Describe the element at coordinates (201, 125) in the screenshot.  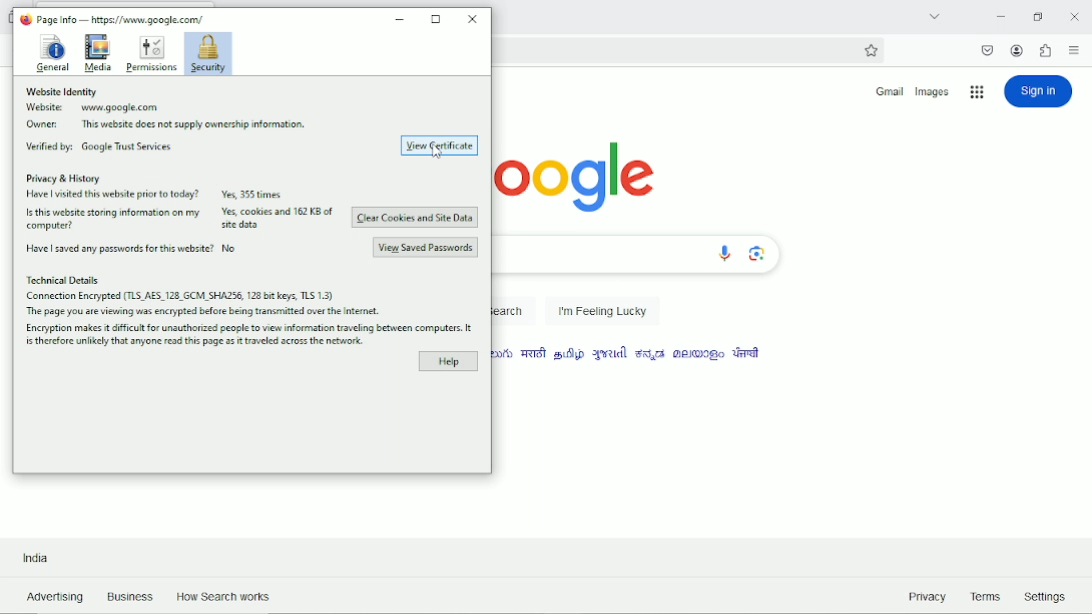
I see `This website does not supply ownership information` at that location.